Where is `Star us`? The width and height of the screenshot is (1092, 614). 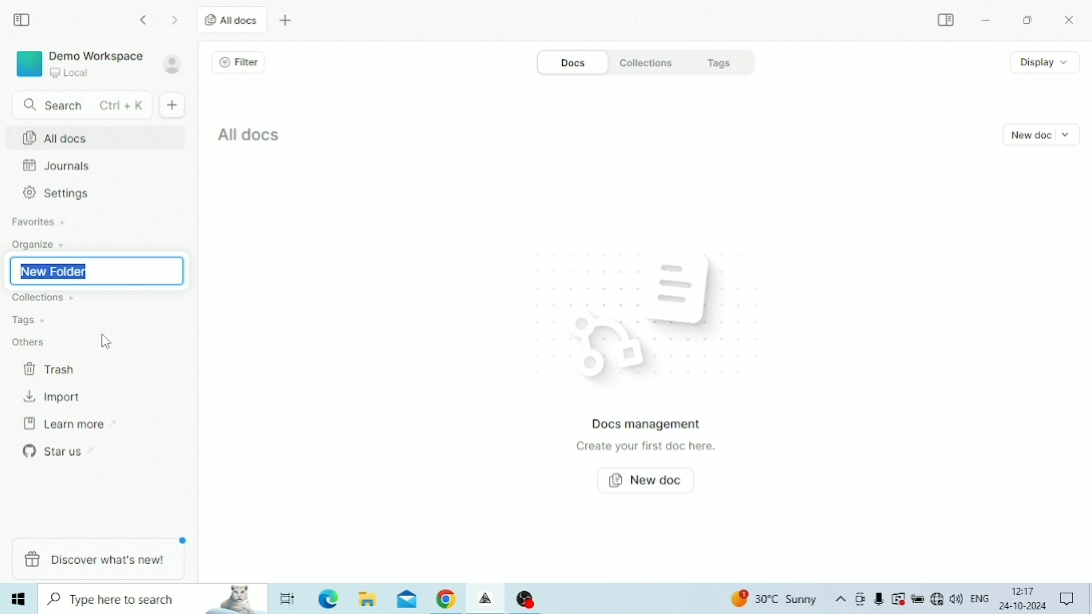 Star us is located at coordinates (55, 449).